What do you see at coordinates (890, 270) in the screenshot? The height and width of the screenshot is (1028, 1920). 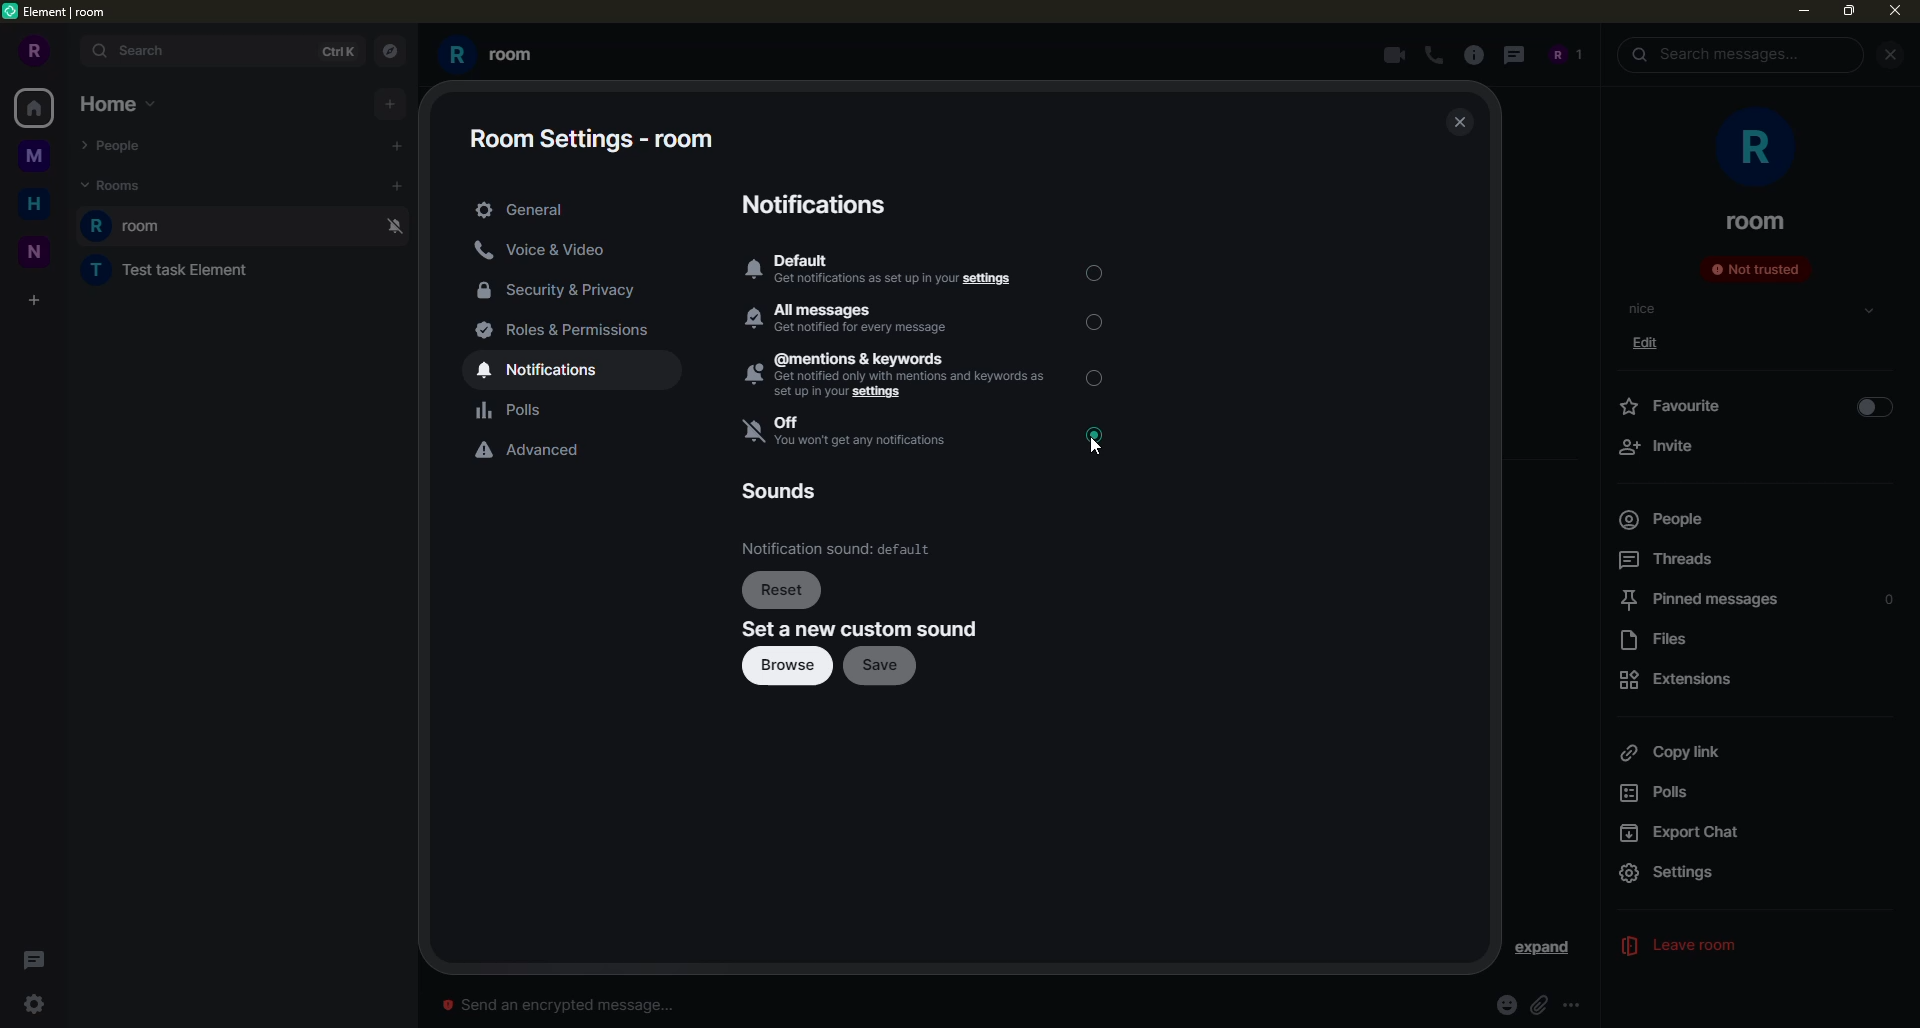 I see `default` at bounding box center [890, 270].